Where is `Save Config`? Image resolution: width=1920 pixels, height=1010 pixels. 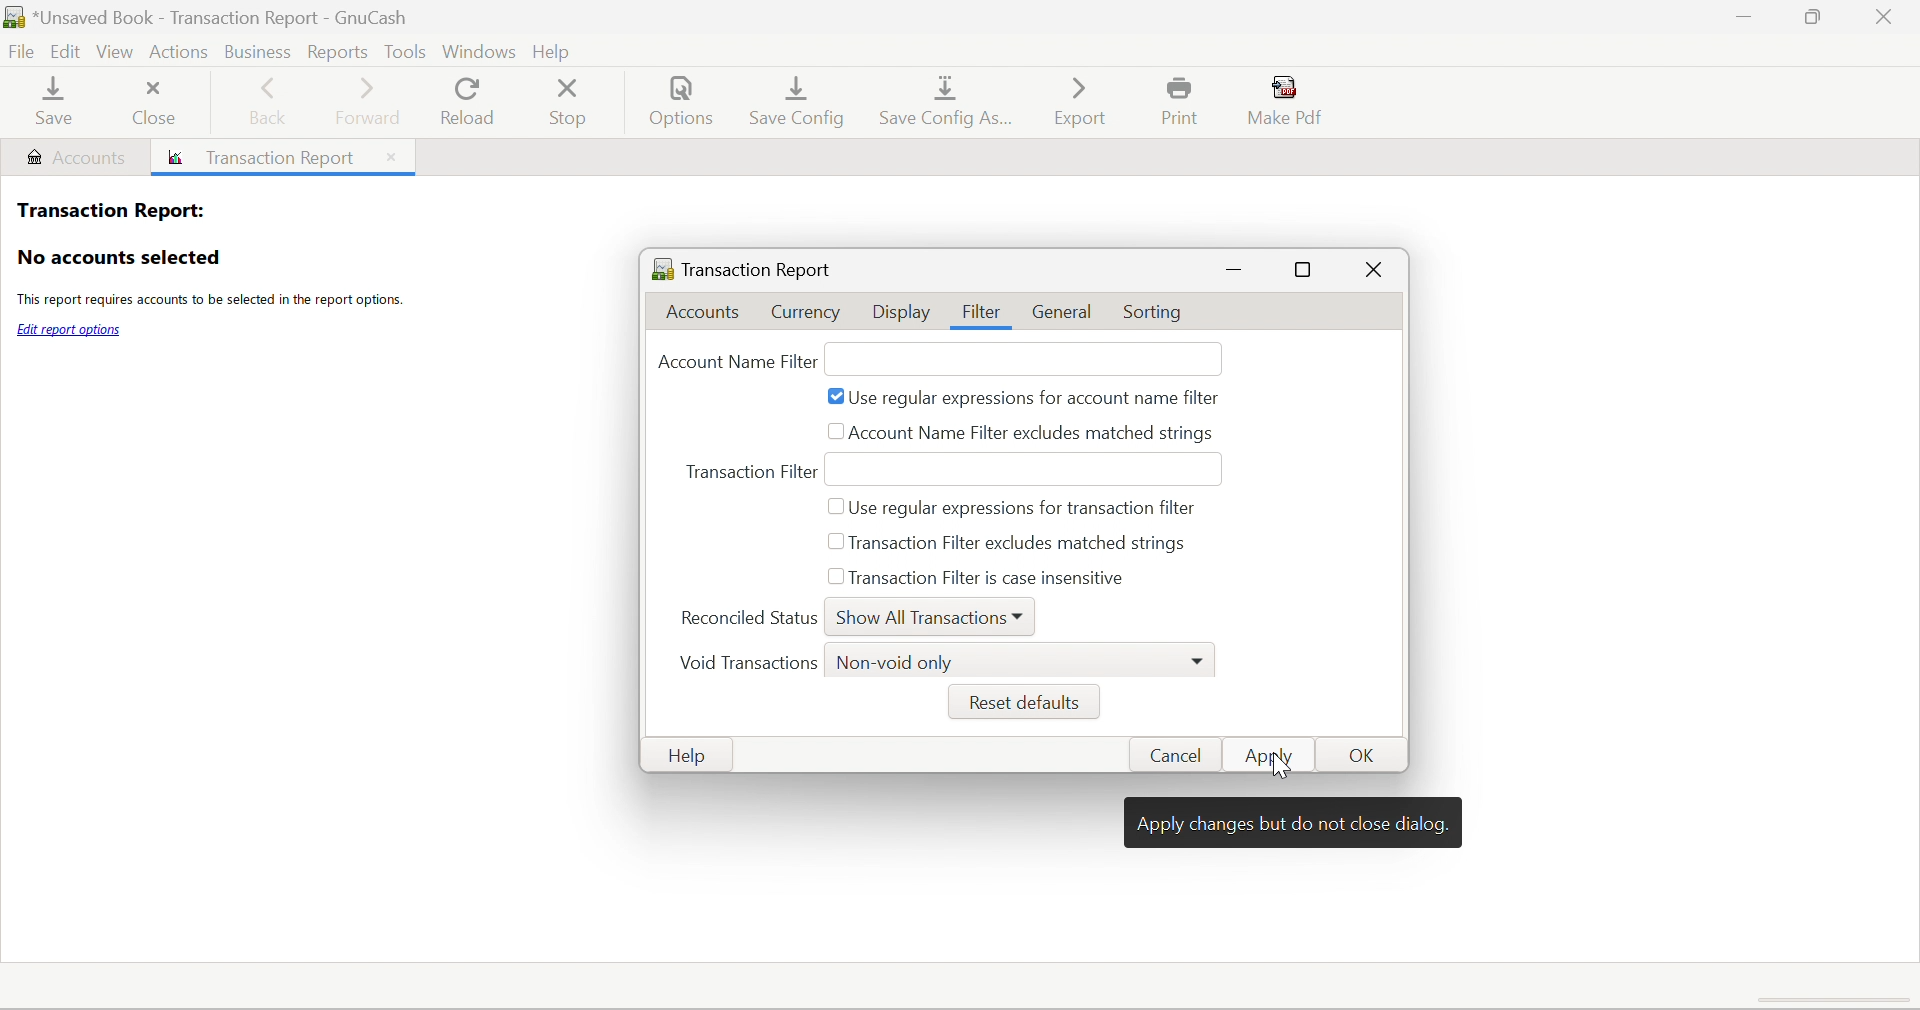
Save Config is located at coordinates (800, 100).